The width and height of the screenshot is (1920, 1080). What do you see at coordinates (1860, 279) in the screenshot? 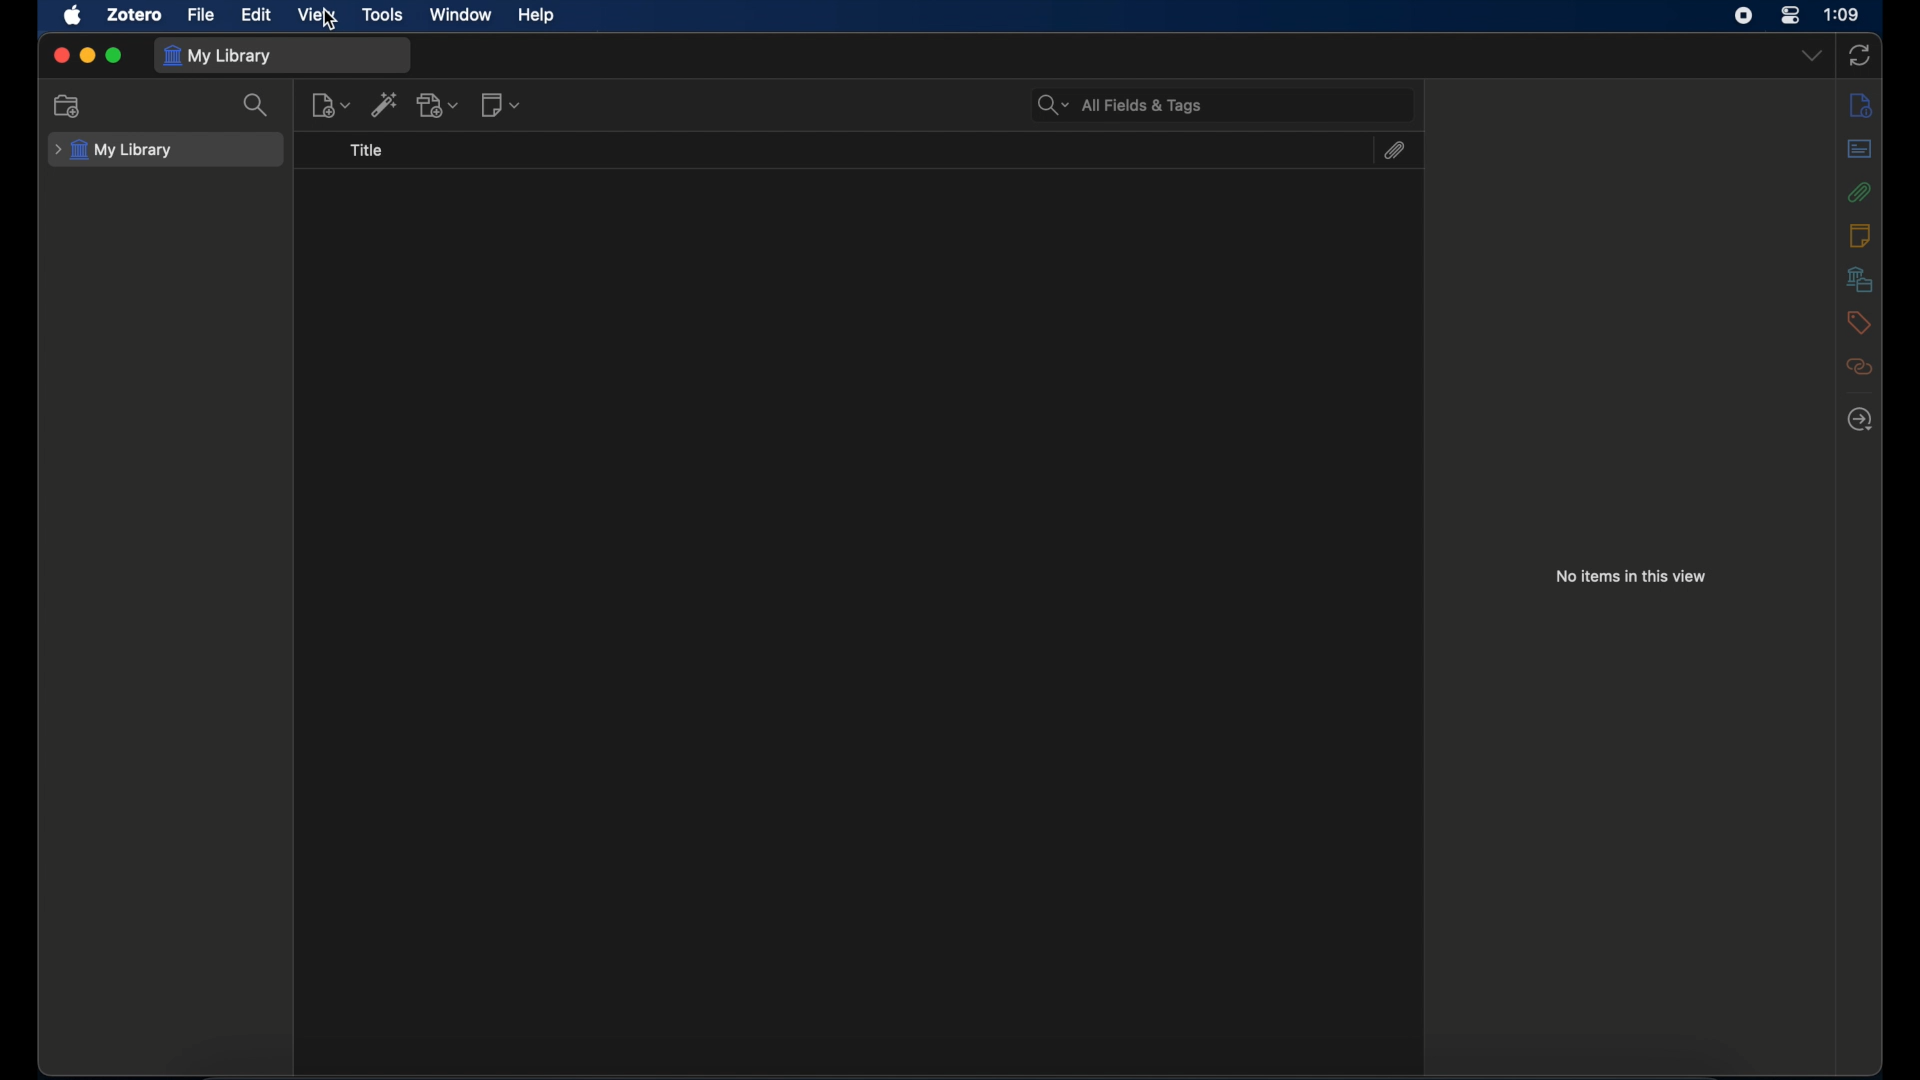
I see `libraries` at bounding box center [1860, 279].